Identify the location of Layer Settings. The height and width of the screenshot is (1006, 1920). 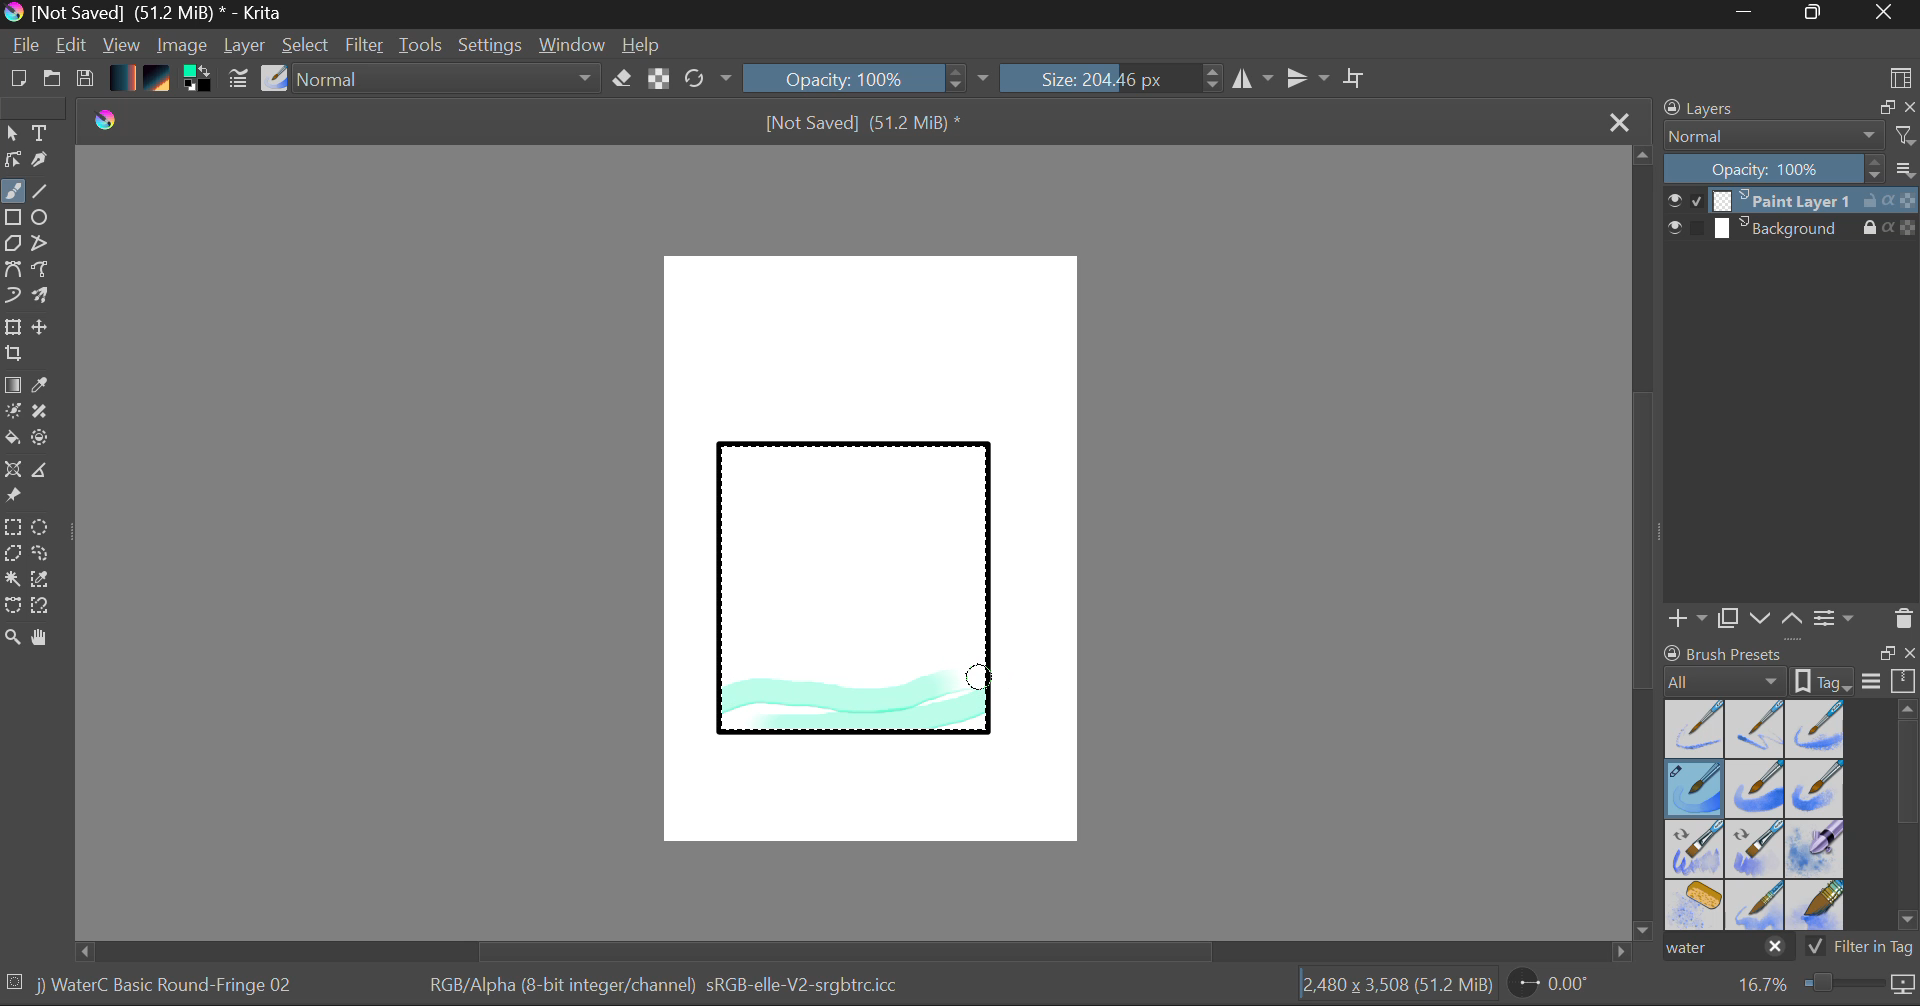
(1835, 617).